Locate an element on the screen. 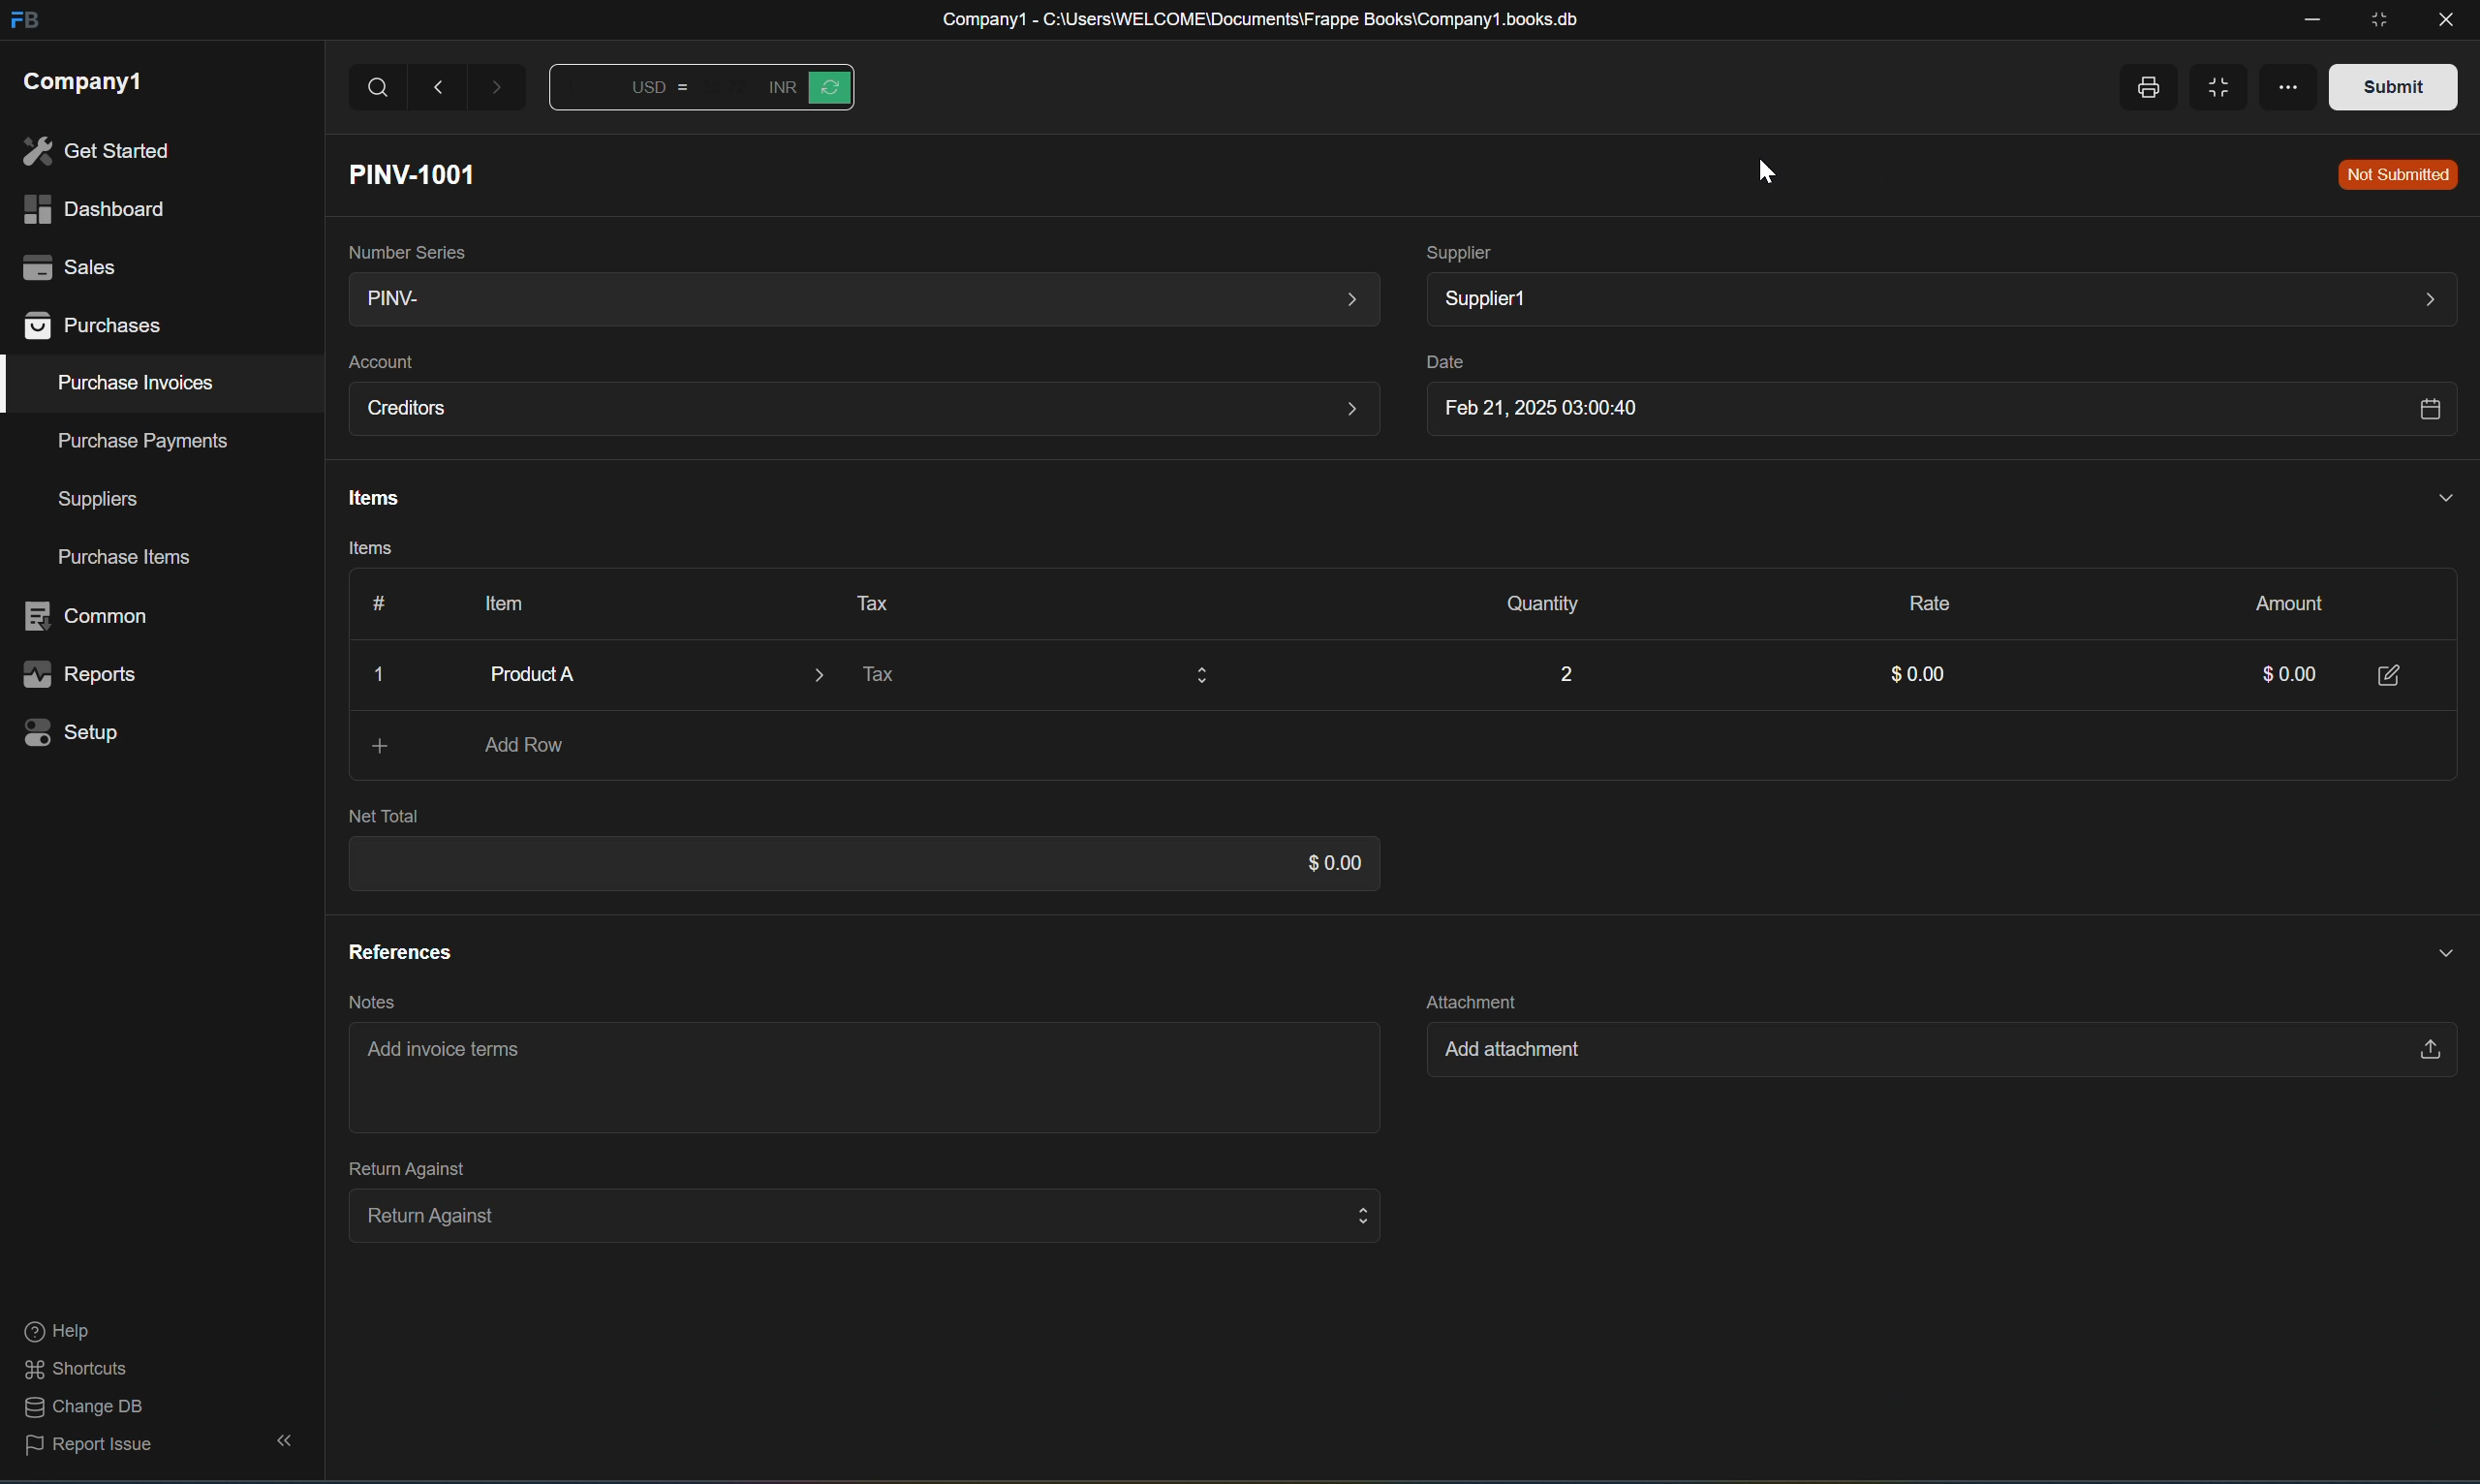  dashboard is located at coordinates (91, 210).